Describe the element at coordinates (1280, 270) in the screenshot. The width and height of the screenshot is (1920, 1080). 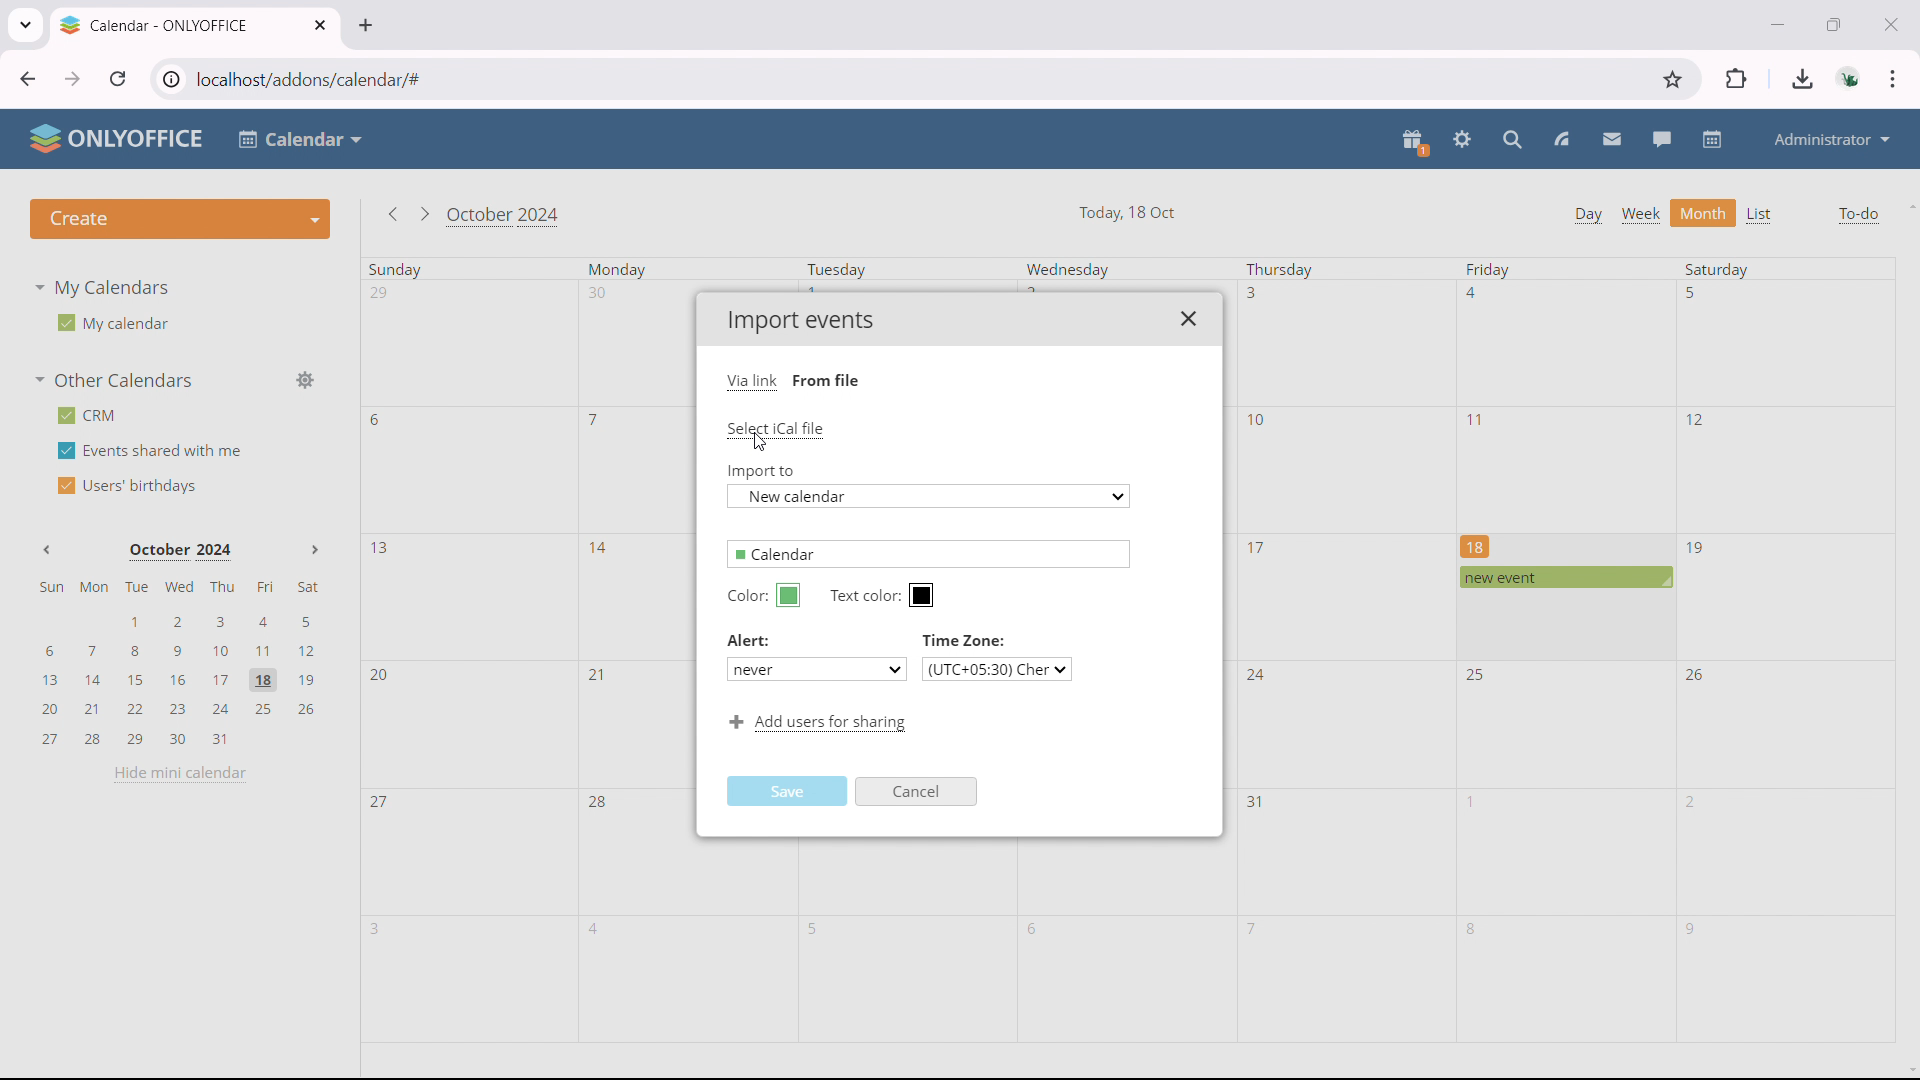
I see `Thursday` at that location.